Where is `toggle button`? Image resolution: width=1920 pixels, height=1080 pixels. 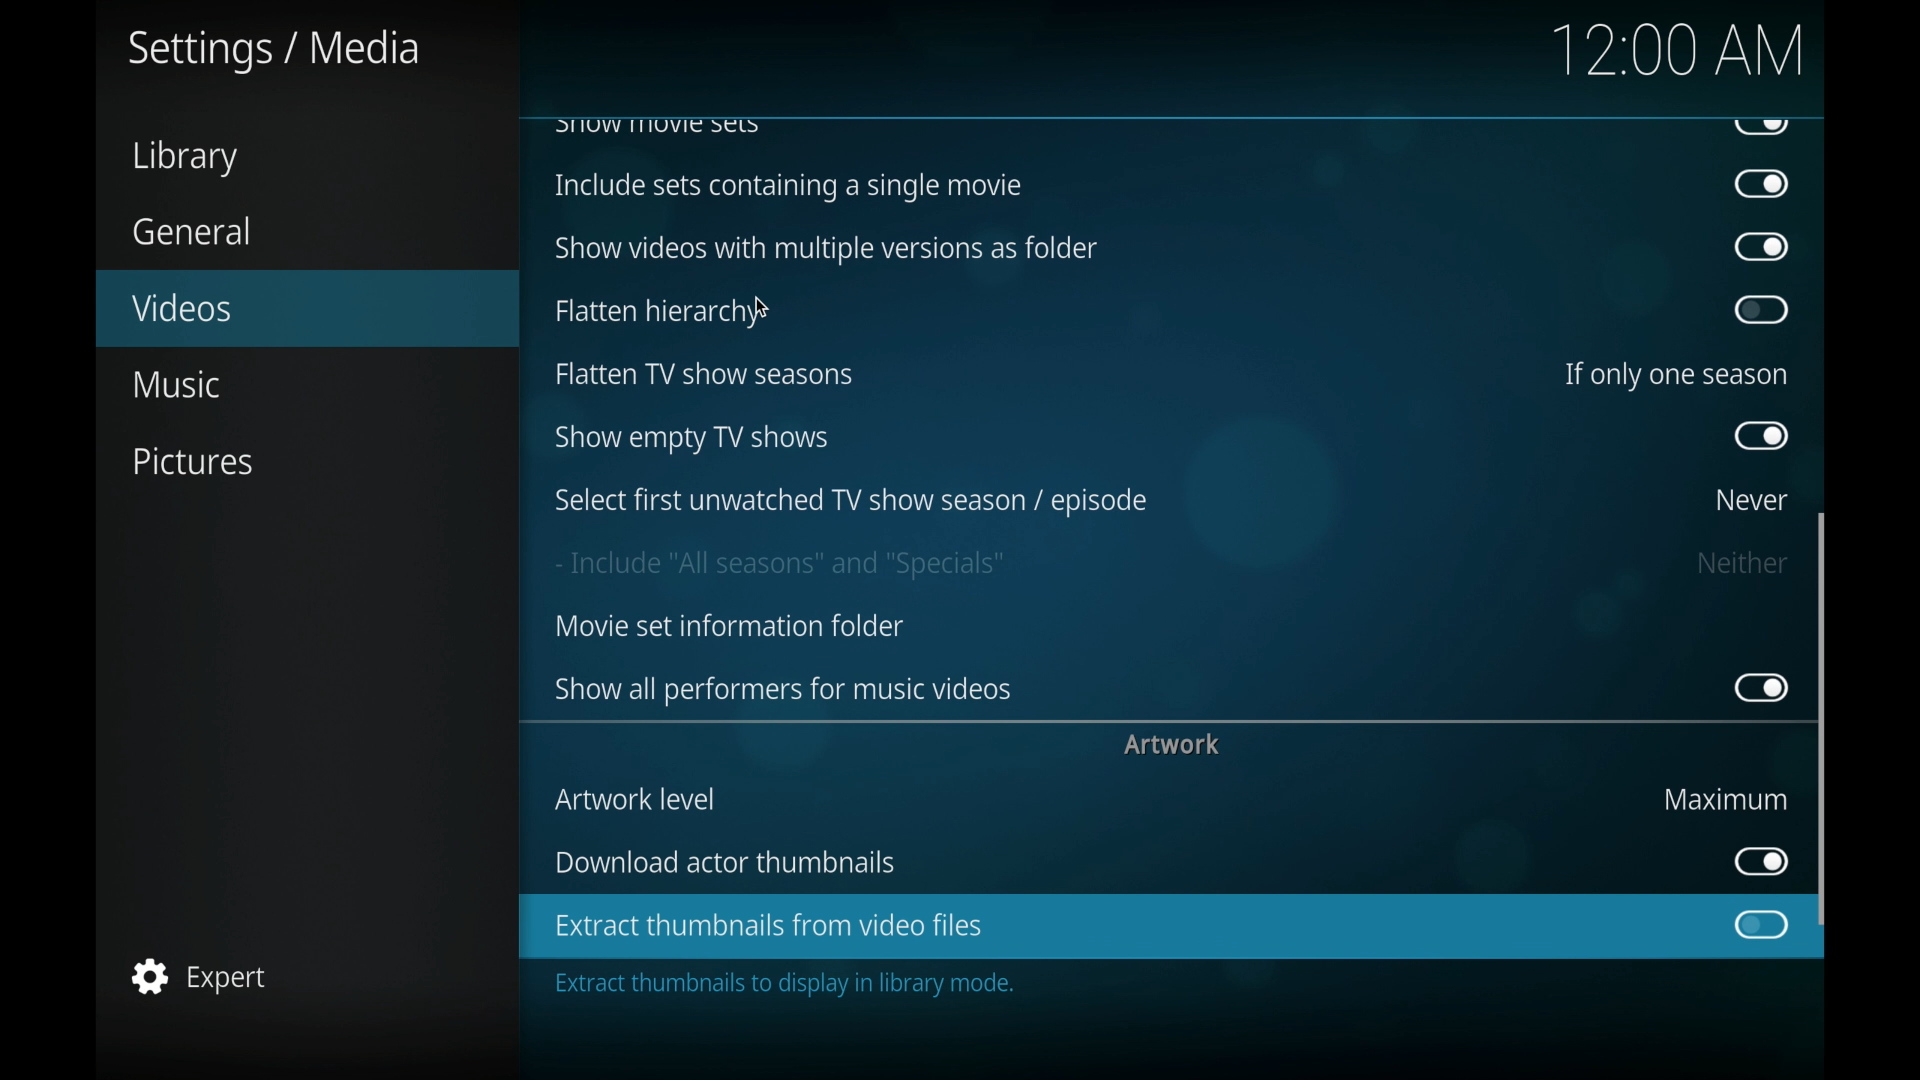 toggle button is located at coordinates (1760, 863).